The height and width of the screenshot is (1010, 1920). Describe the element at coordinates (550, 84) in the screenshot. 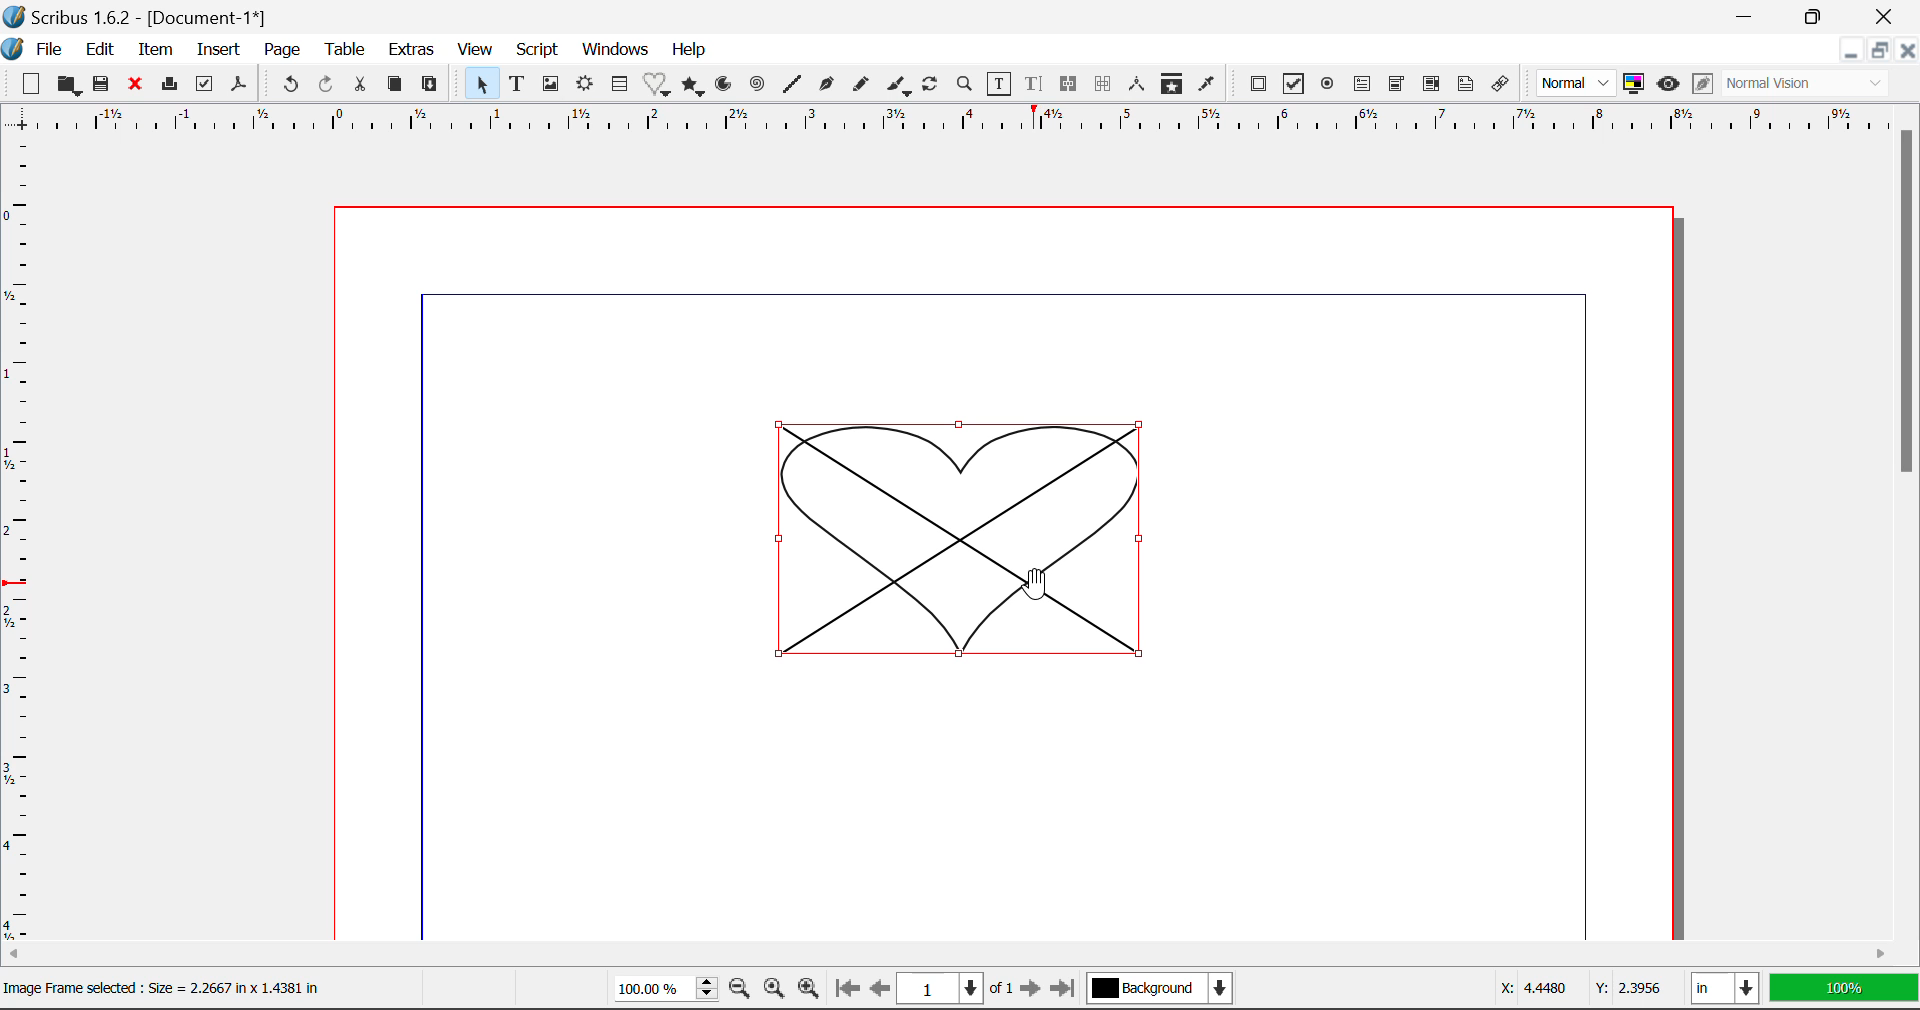

I see `Image Frames` at that location.